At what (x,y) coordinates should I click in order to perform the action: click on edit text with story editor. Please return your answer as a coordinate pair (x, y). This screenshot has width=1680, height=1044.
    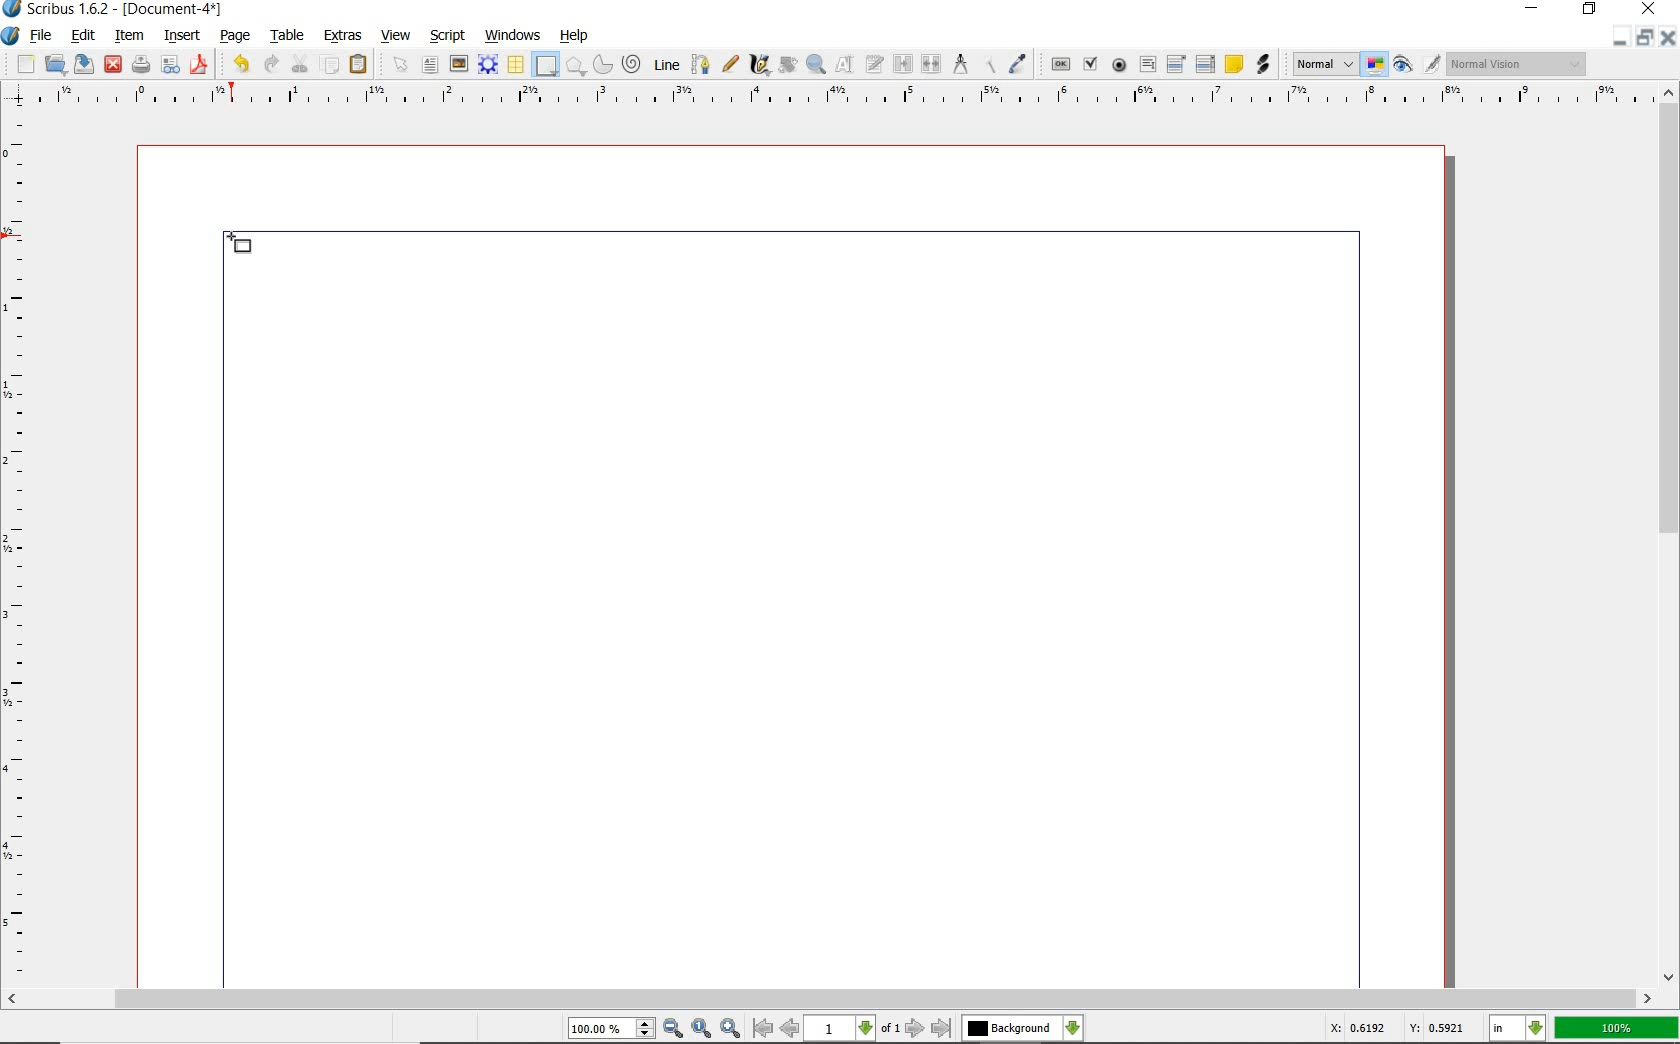
    Looking at the image, I should click on (873, 65).